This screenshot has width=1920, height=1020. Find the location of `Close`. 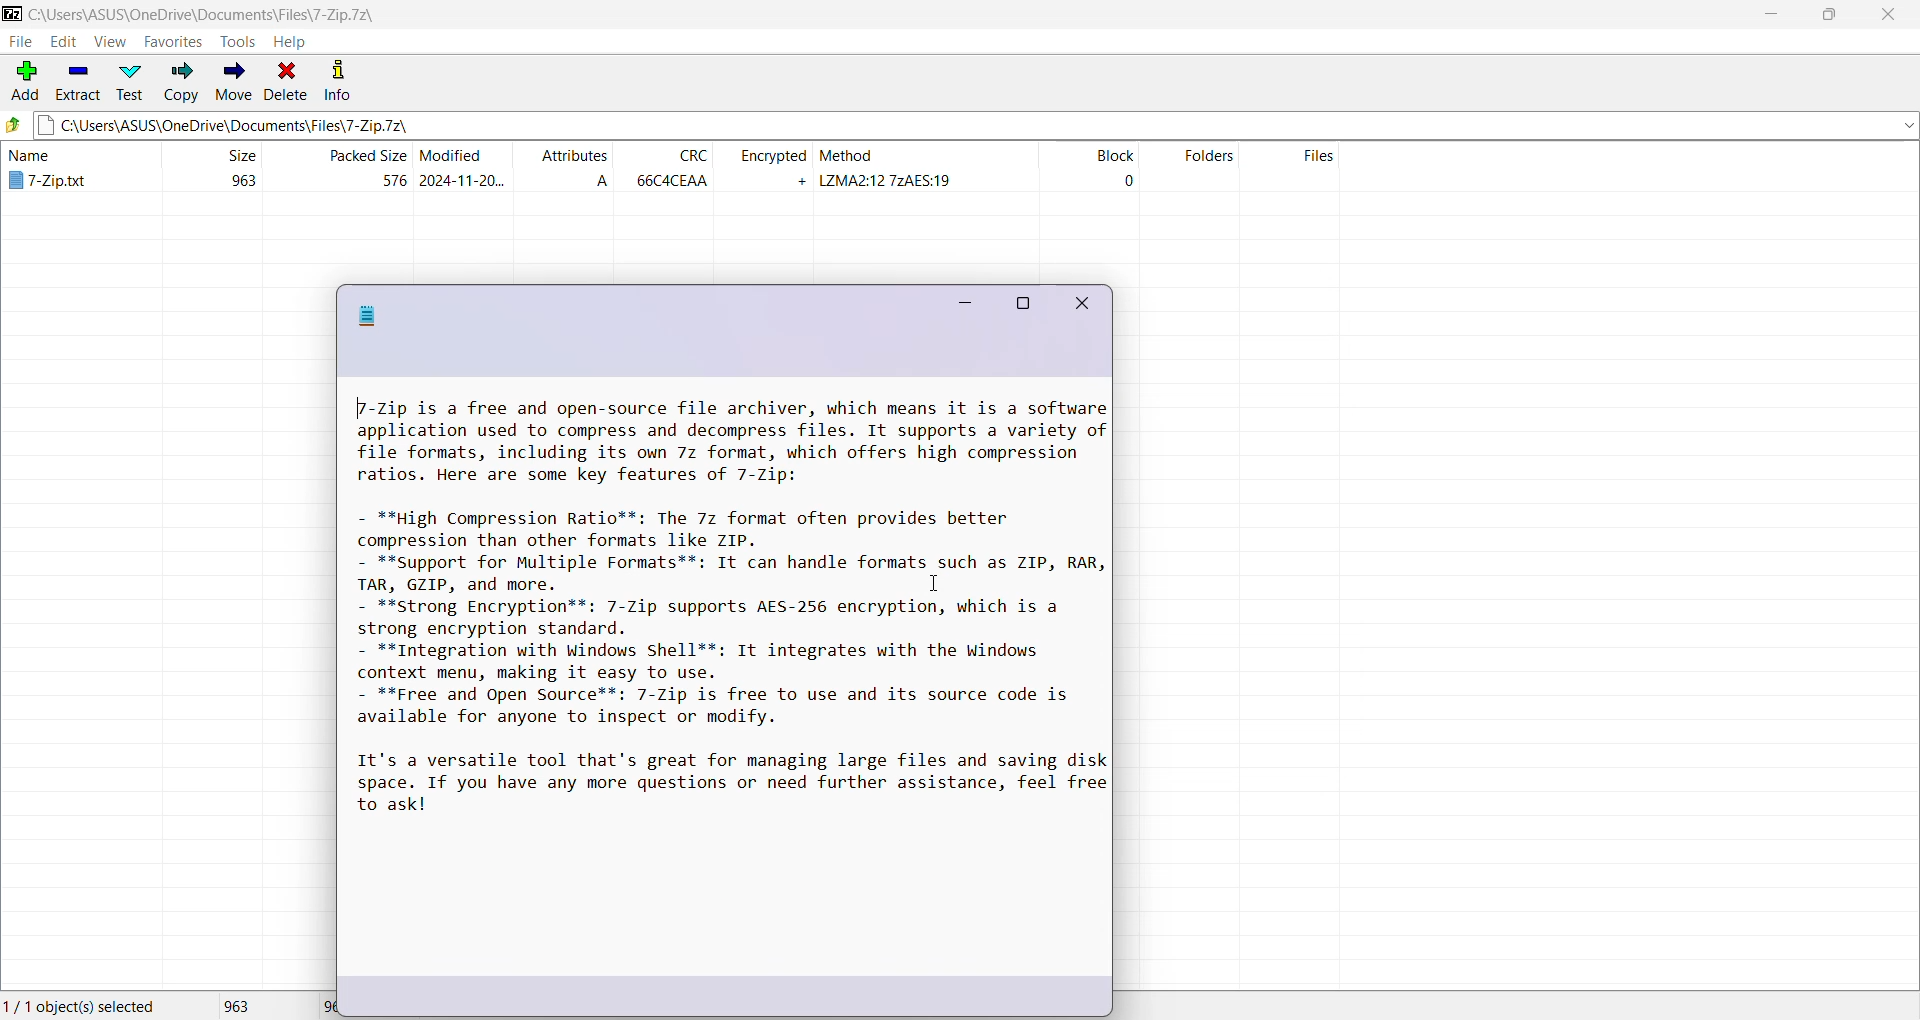

Close is located at coordinates (1891, 15).